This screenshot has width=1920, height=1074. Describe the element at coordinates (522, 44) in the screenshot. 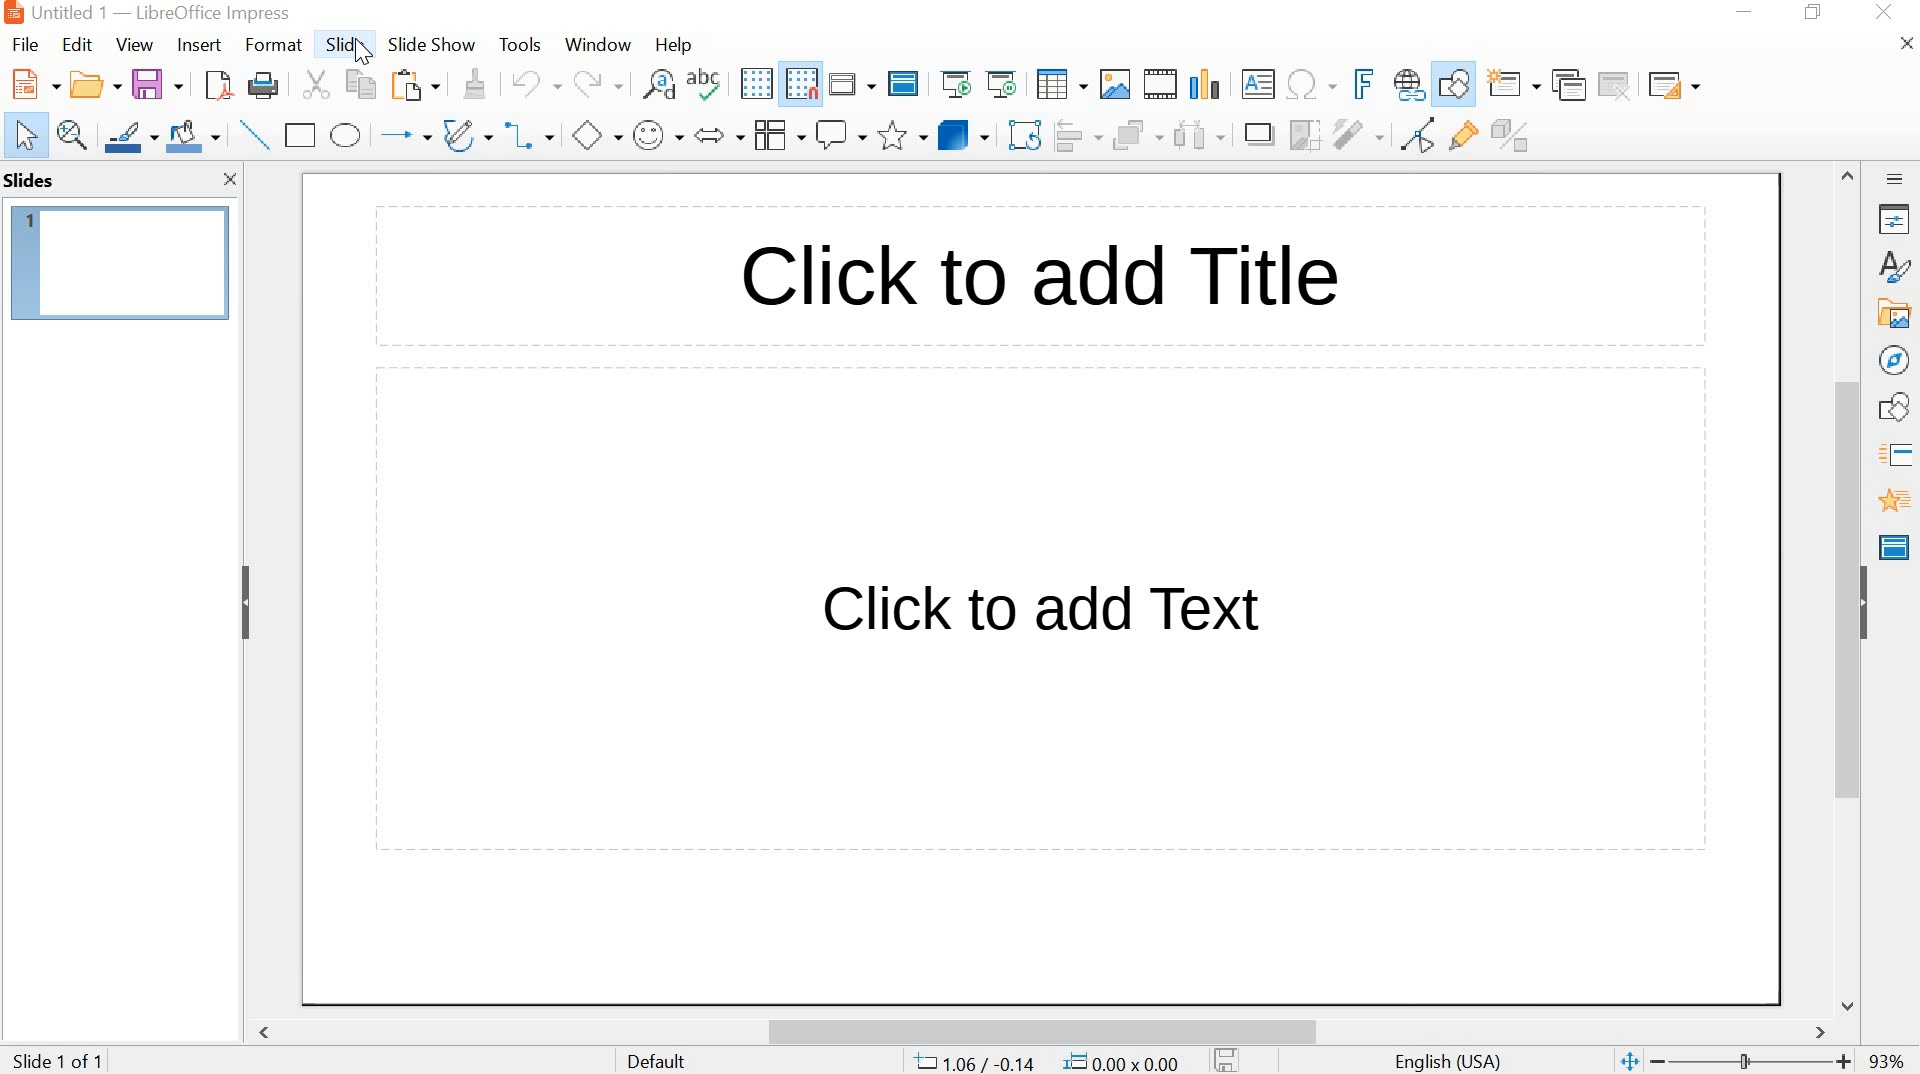

I see `TOOLS` at that location.